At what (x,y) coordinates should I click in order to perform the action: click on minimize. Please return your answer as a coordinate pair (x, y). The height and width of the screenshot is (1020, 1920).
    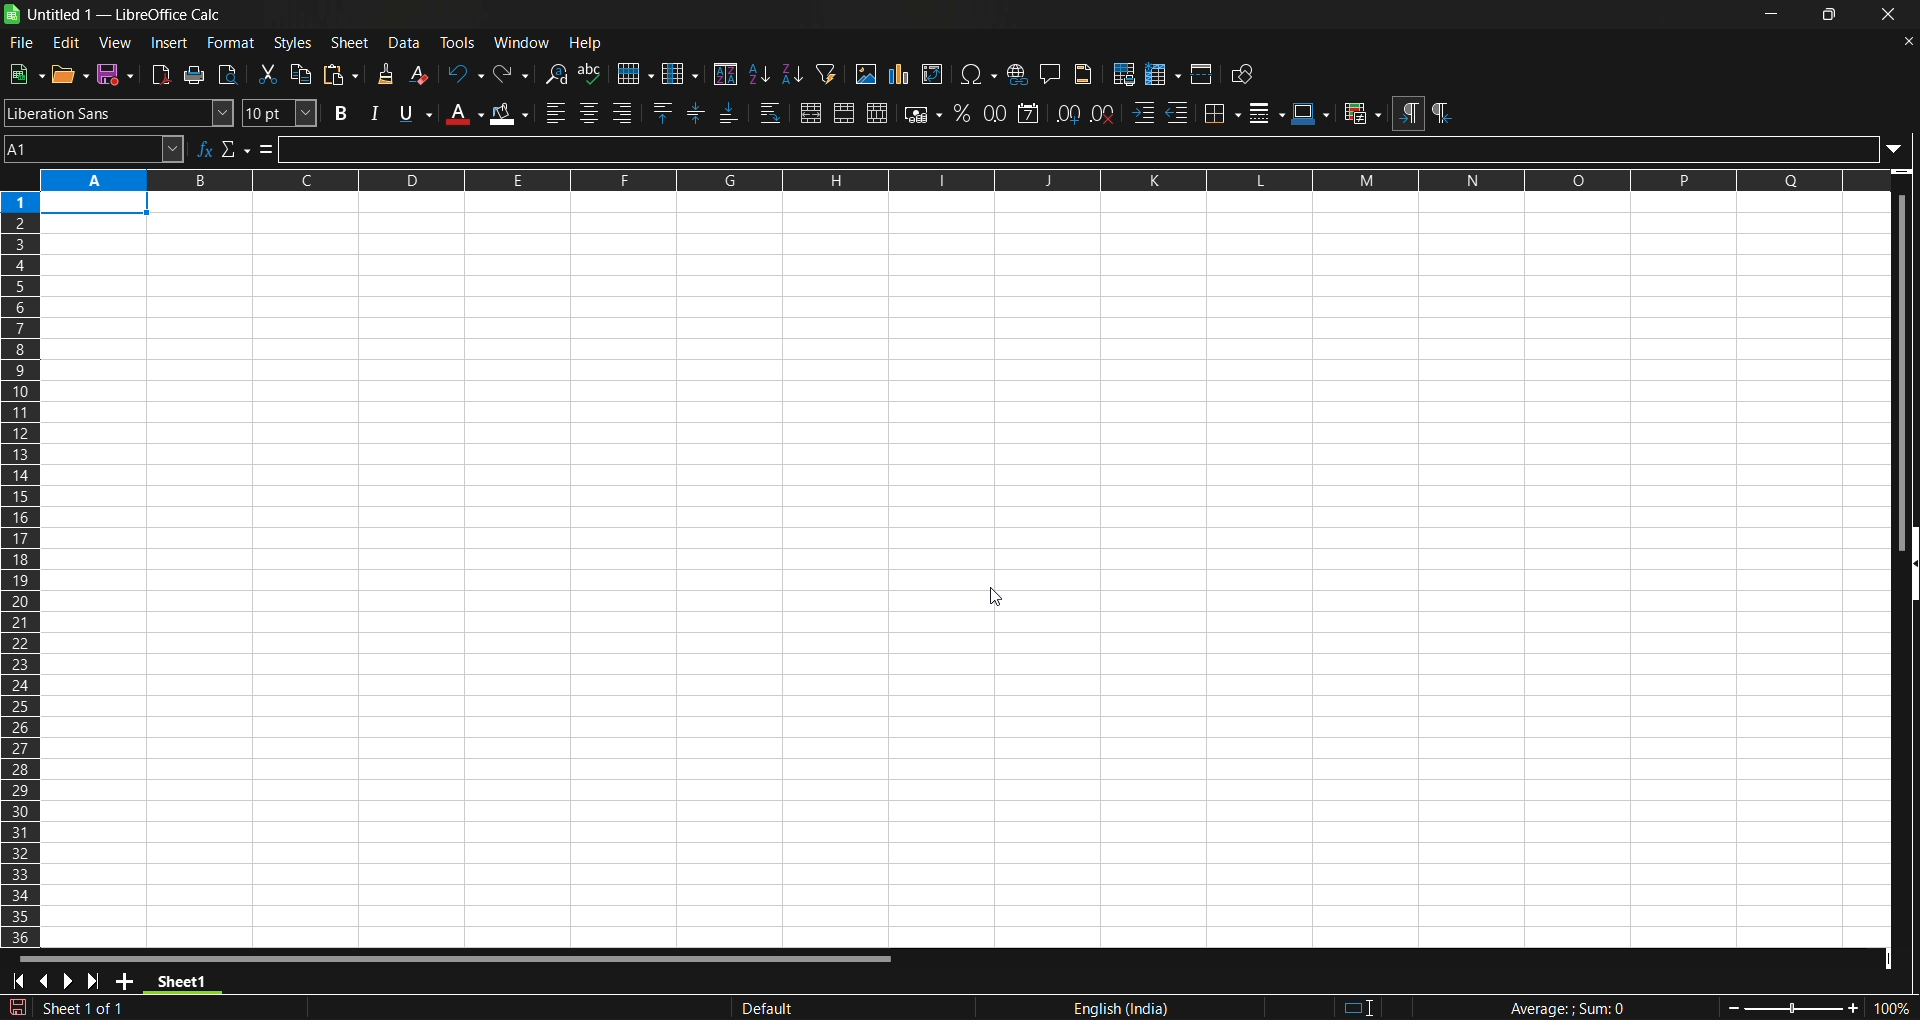
    Looking at the image, I should click on (1771, 14).